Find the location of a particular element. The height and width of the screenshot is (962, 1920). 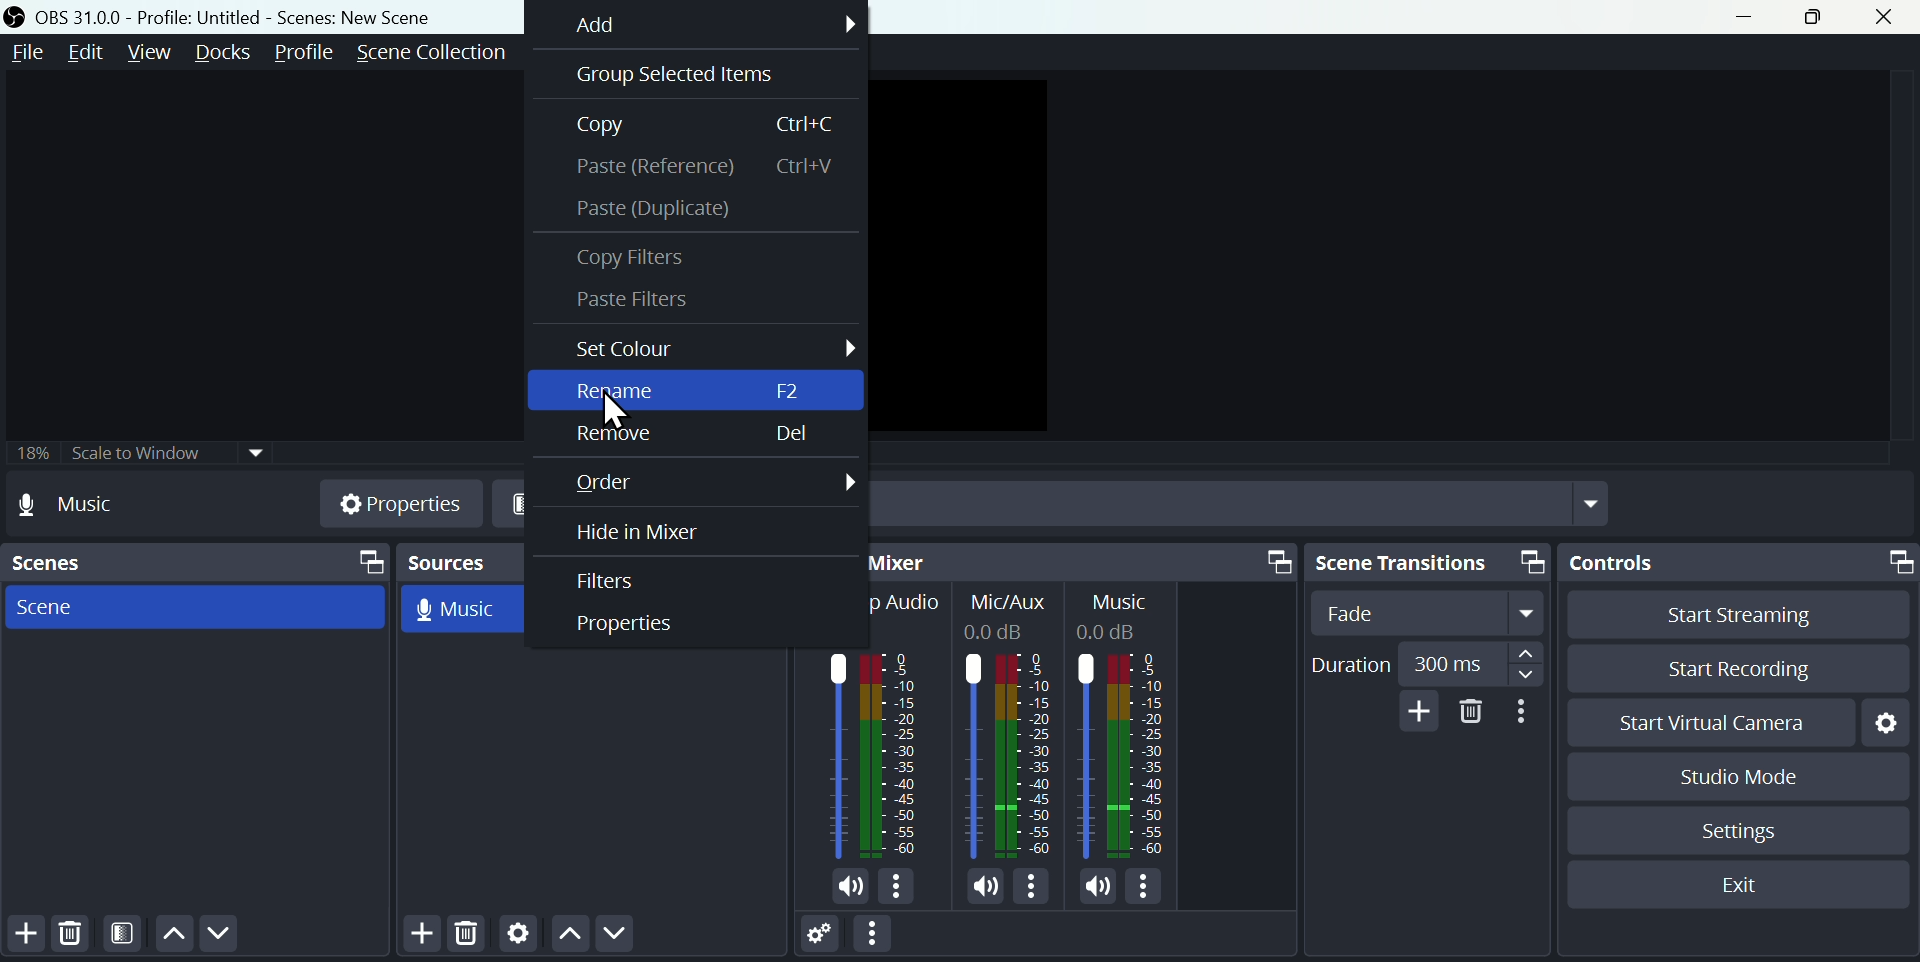

Scene is located at coordinates (56, 608).